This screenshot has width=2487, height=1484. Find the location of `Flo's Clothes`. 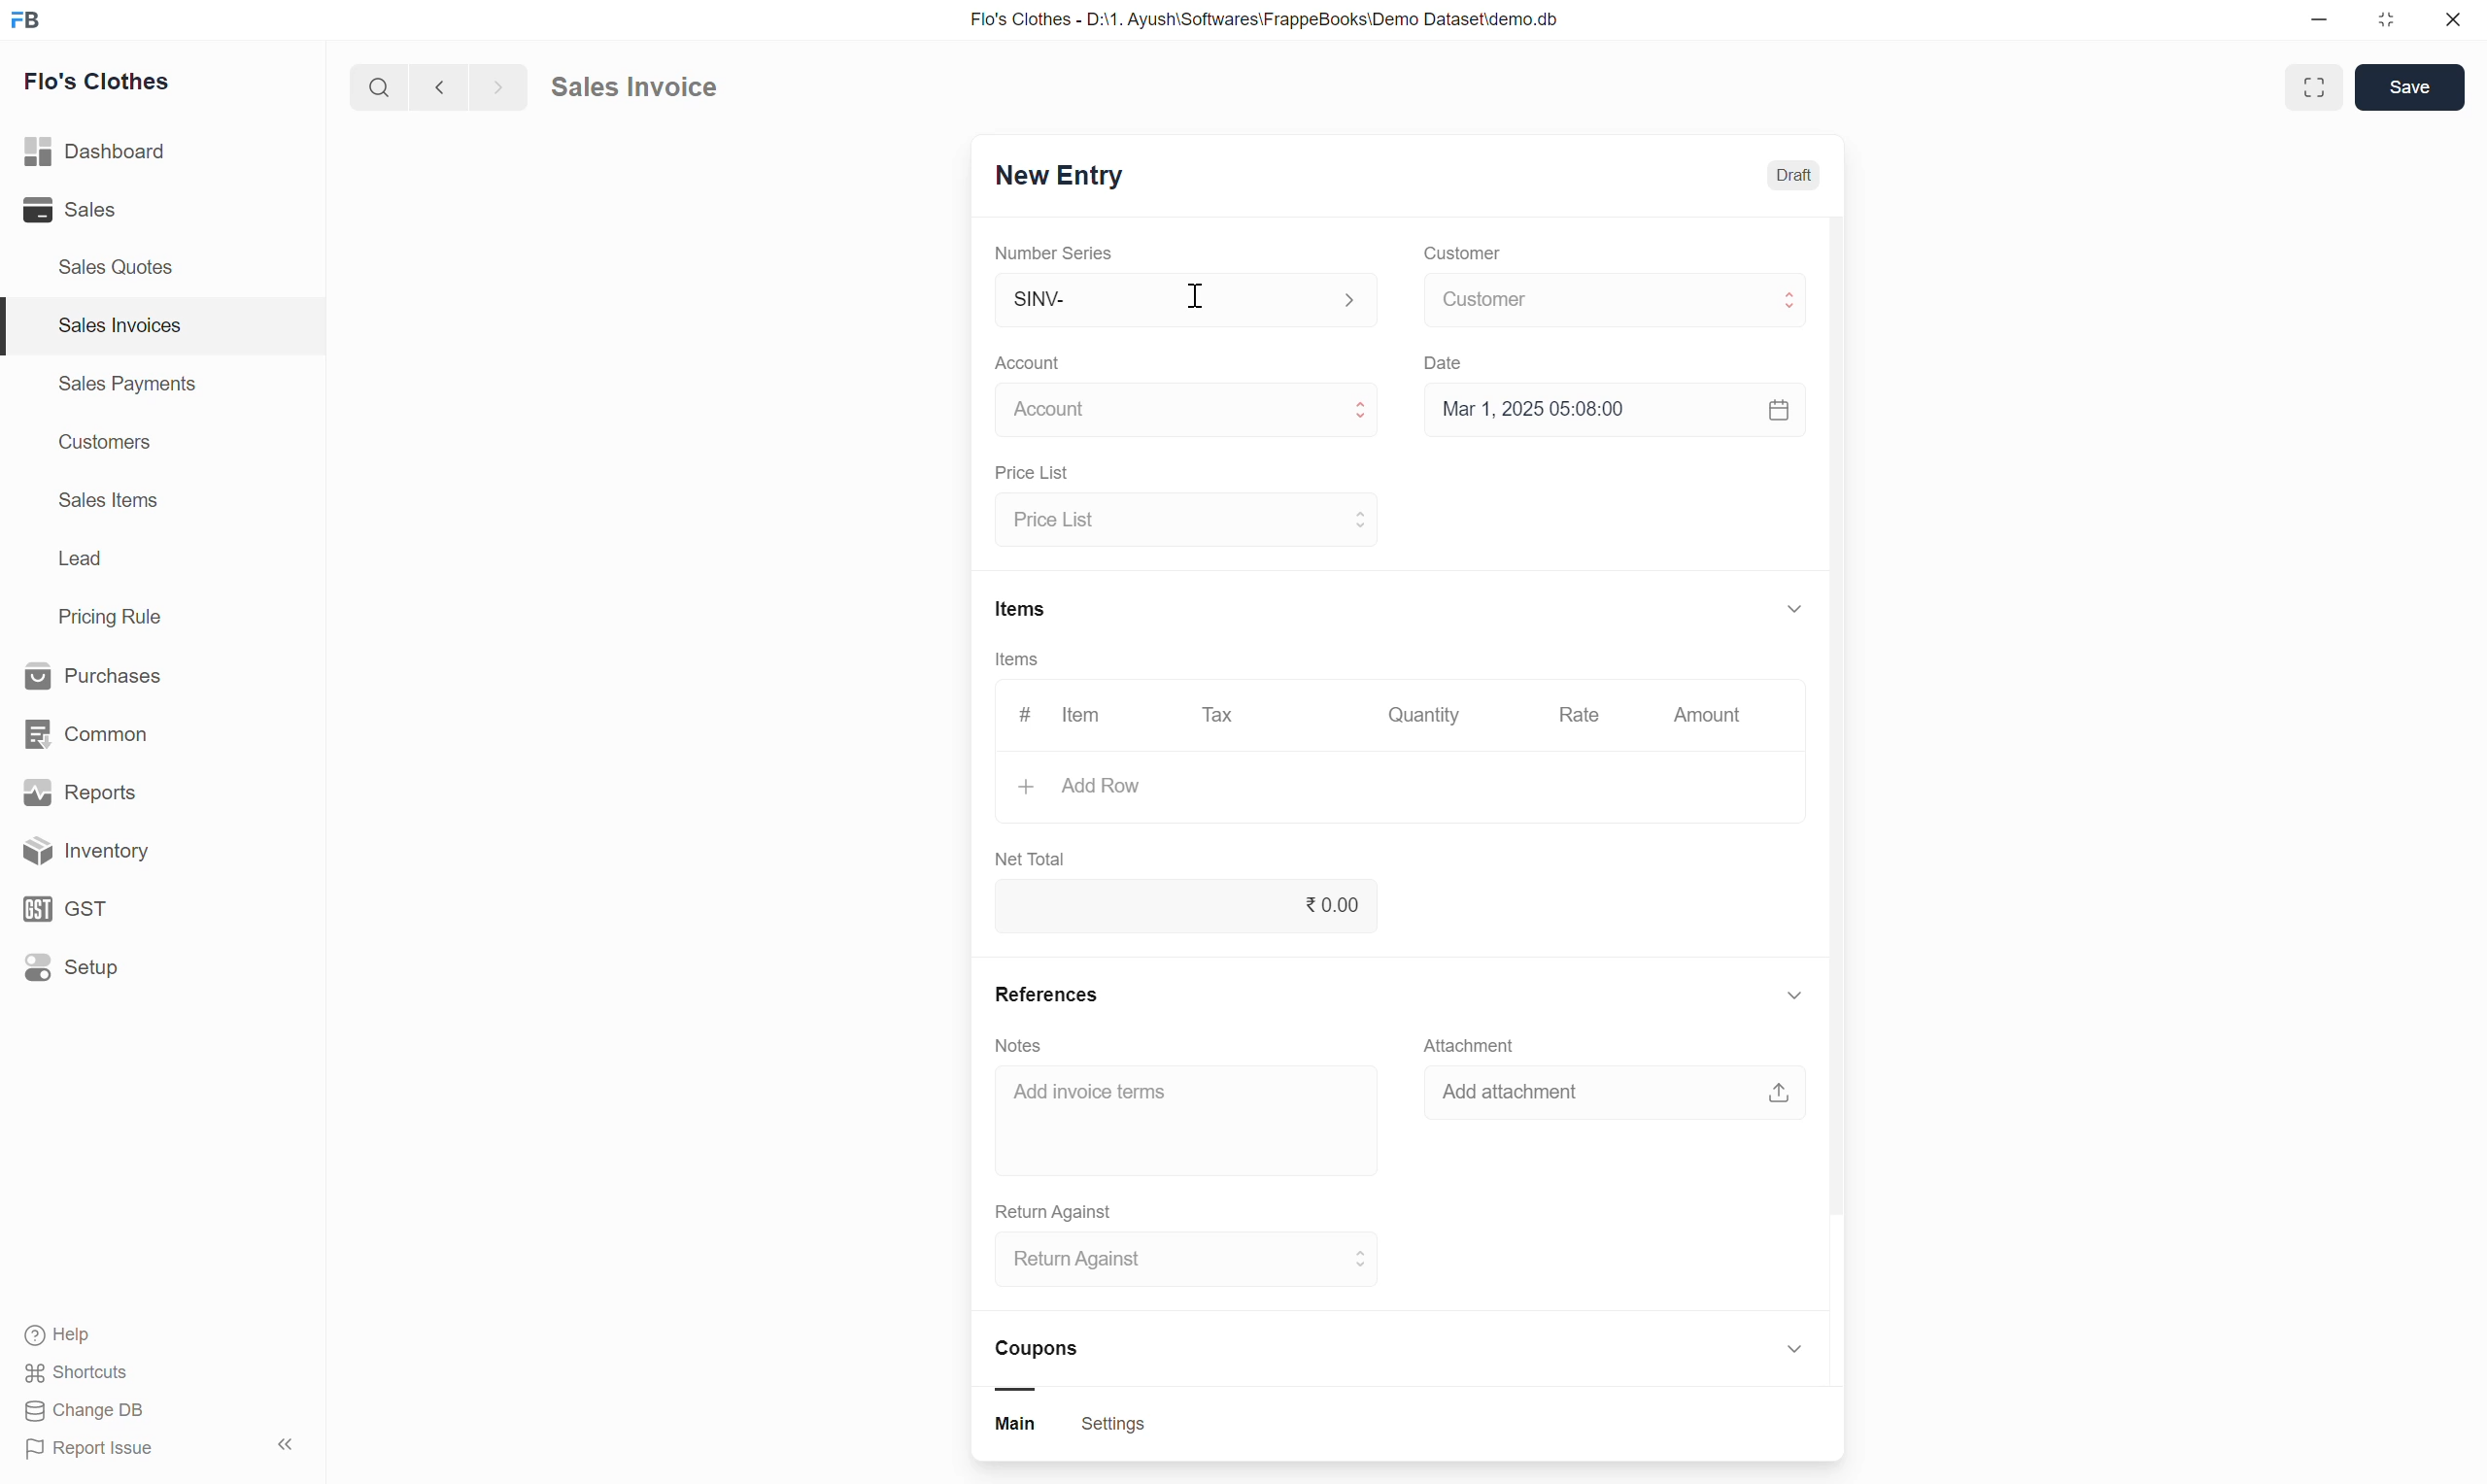

Flo's Clothes is located at coordinates (108, 85).